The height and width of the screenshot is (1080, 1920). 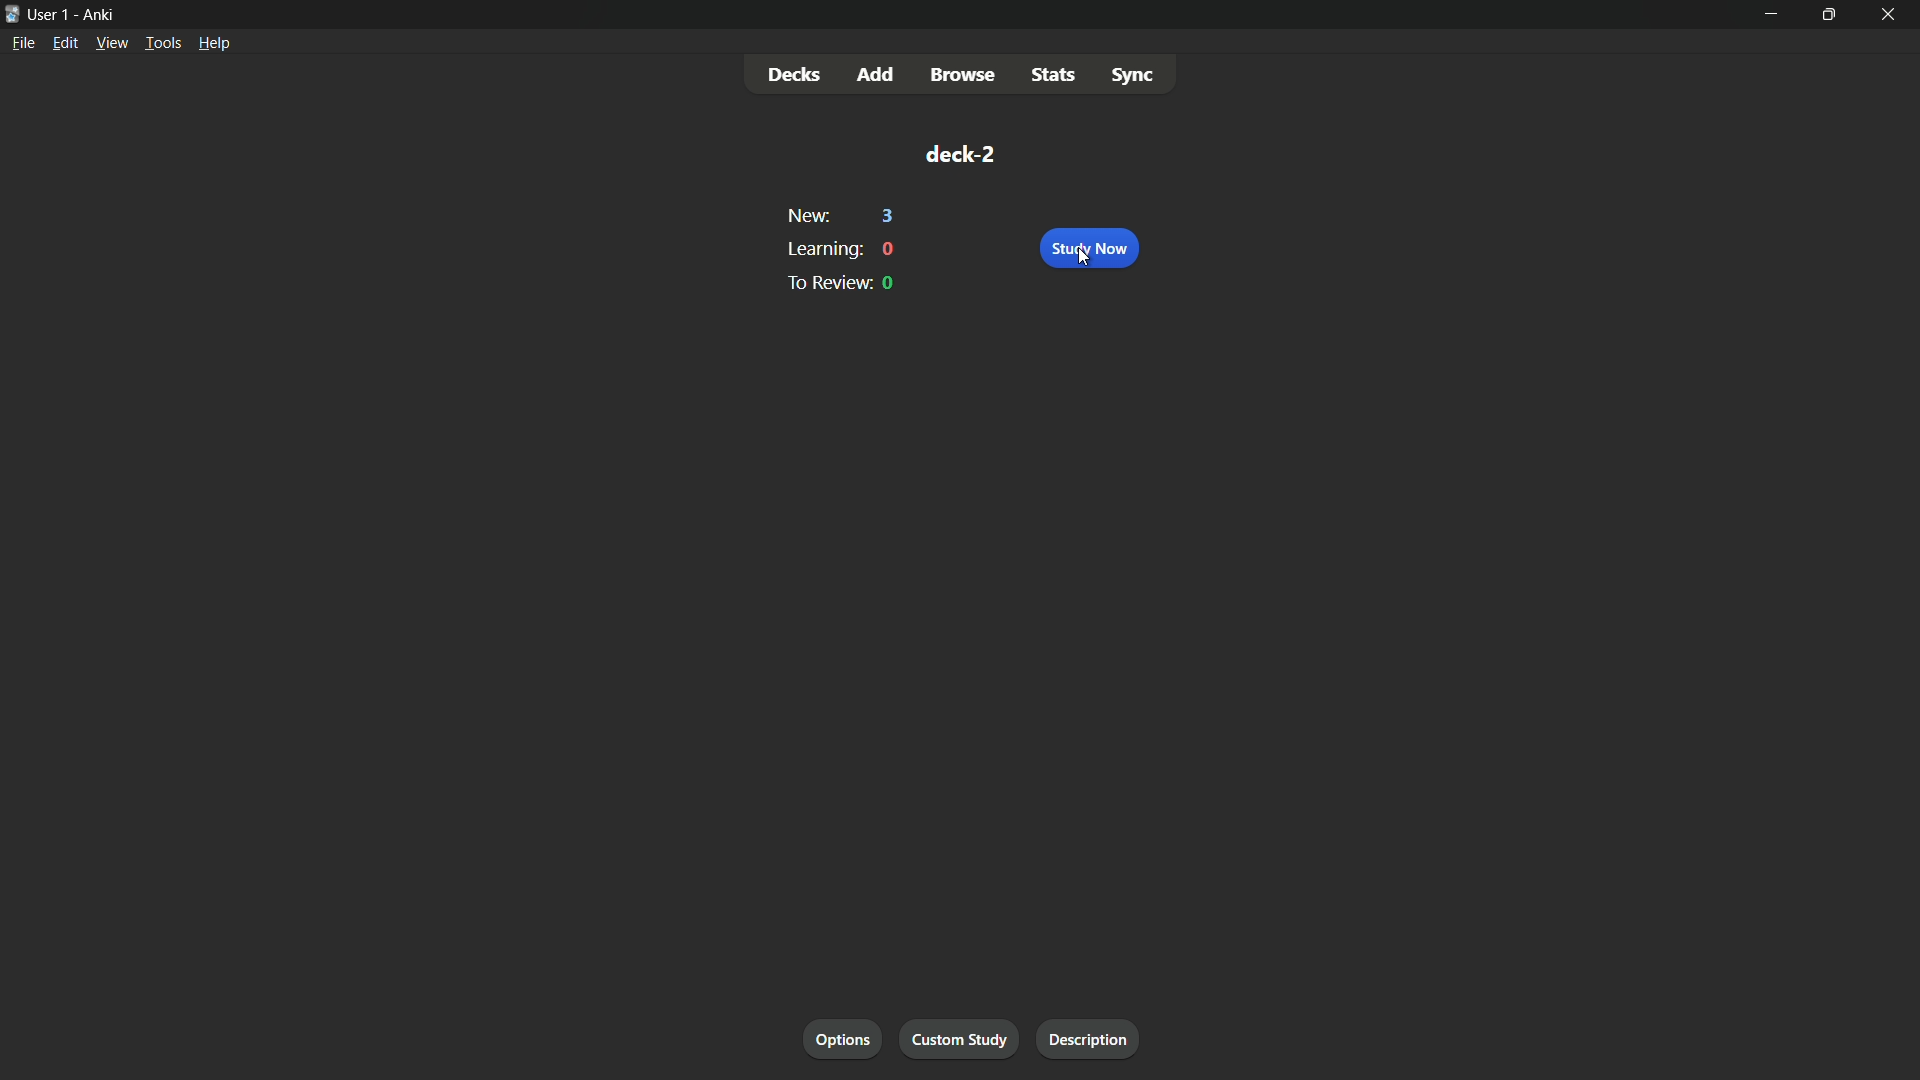 I want to click on 3, so click(x=890, y=218).